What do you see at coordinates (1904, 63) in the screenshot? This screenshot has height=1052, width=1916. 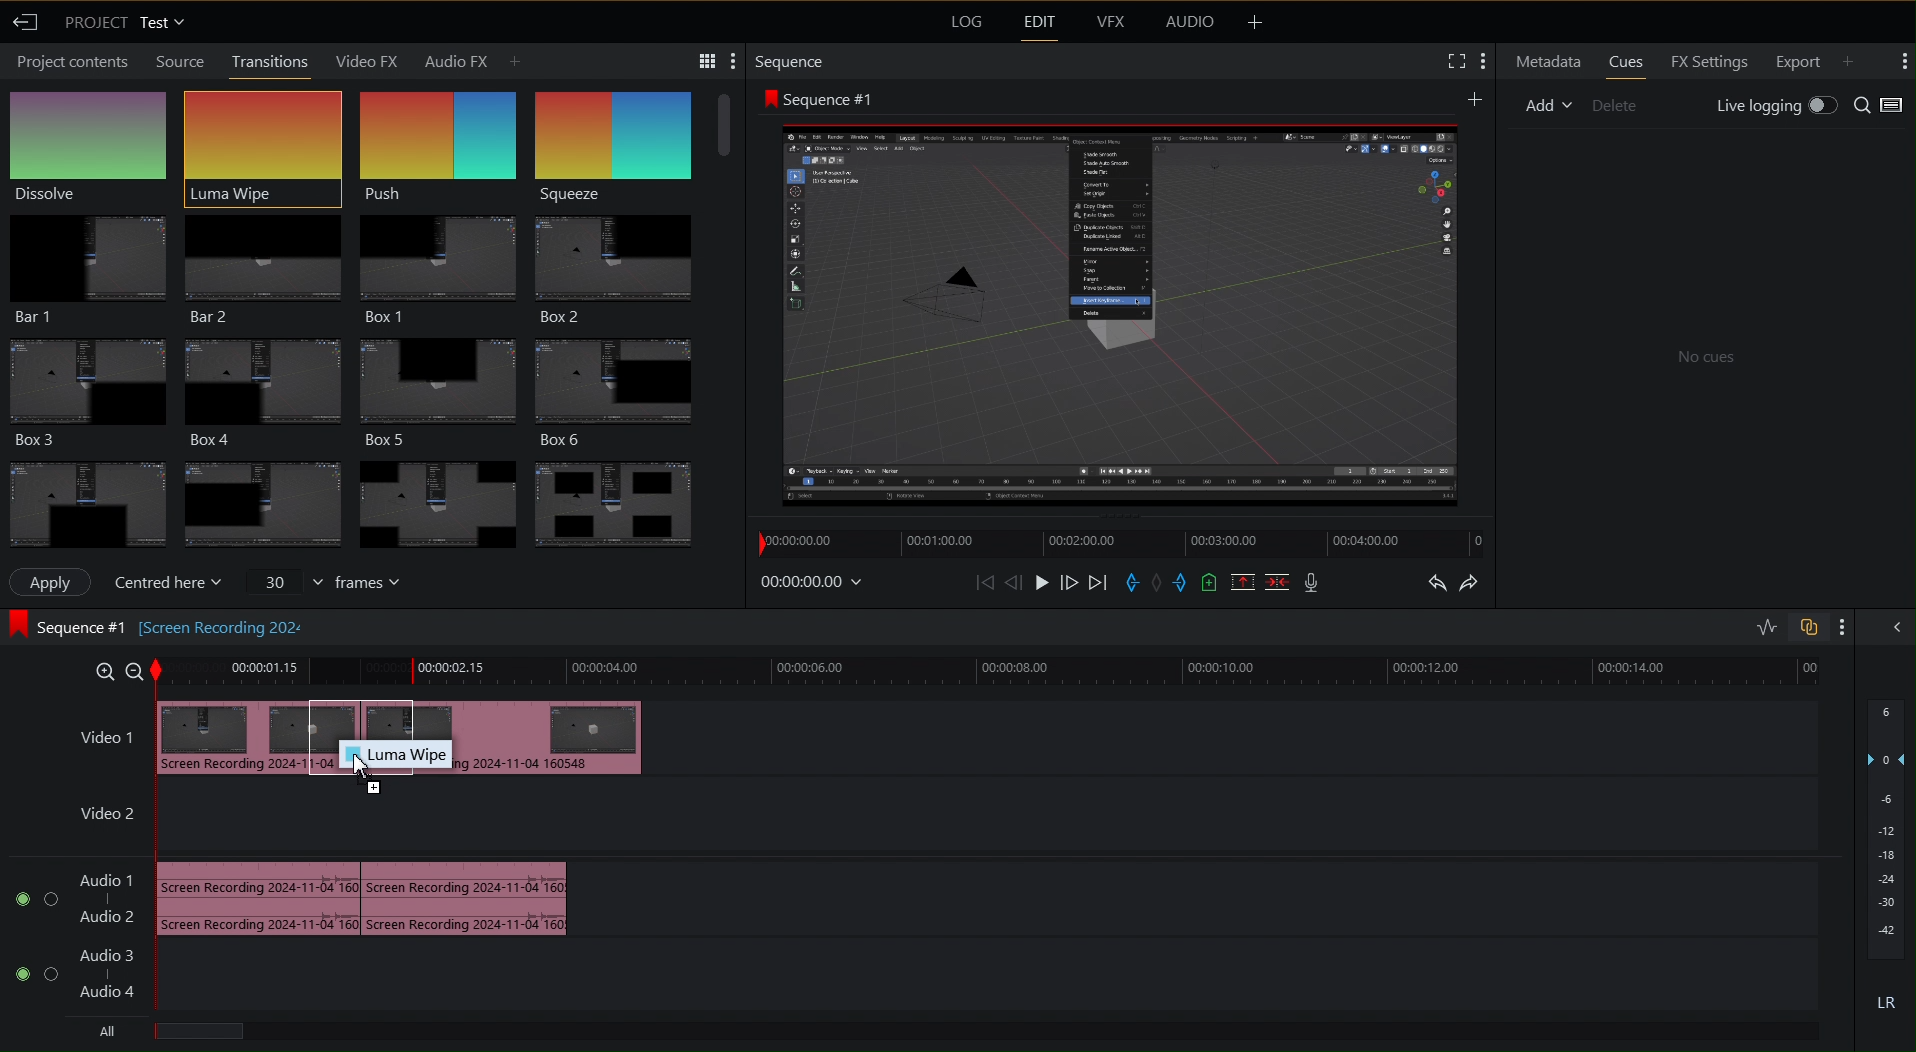 I see `More` at bounding box center [1904, 63].